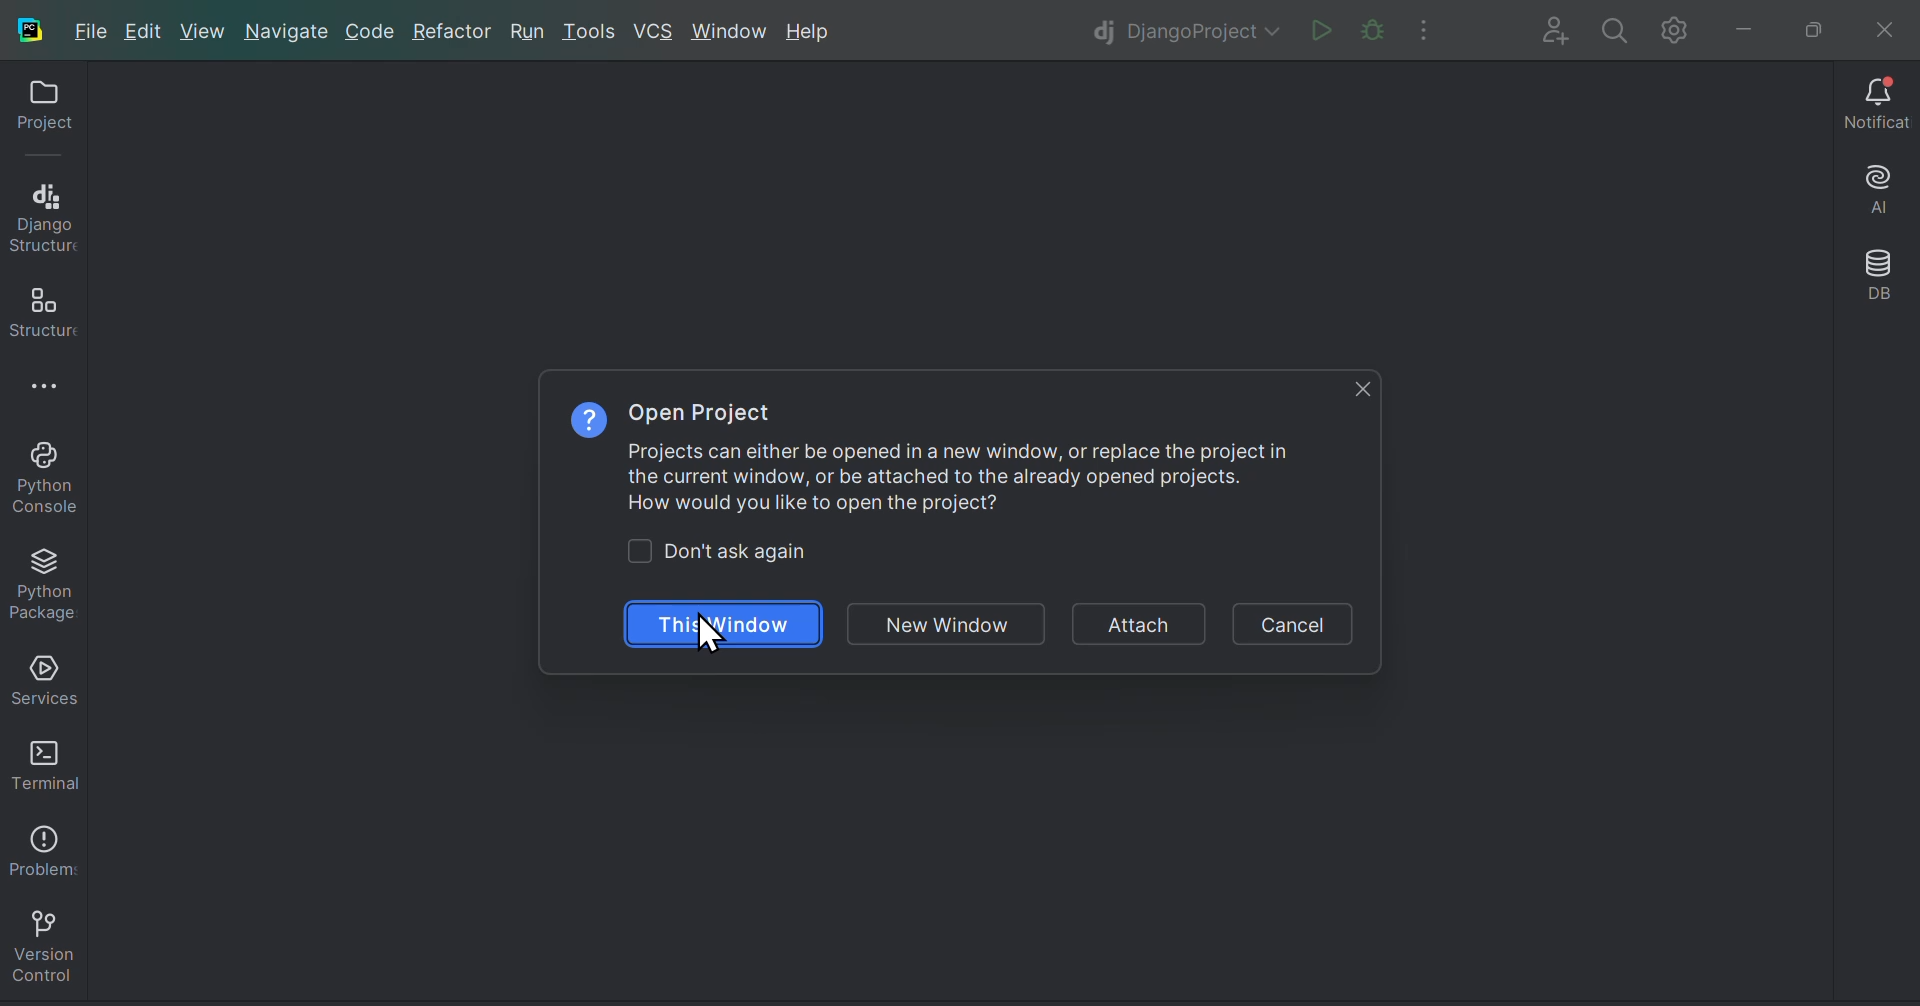 The width and height of the screenshot is (1920, 1006). Describe the element at coordinates (1874, 187) in the screenshot. I see `AI assistant` at that location.